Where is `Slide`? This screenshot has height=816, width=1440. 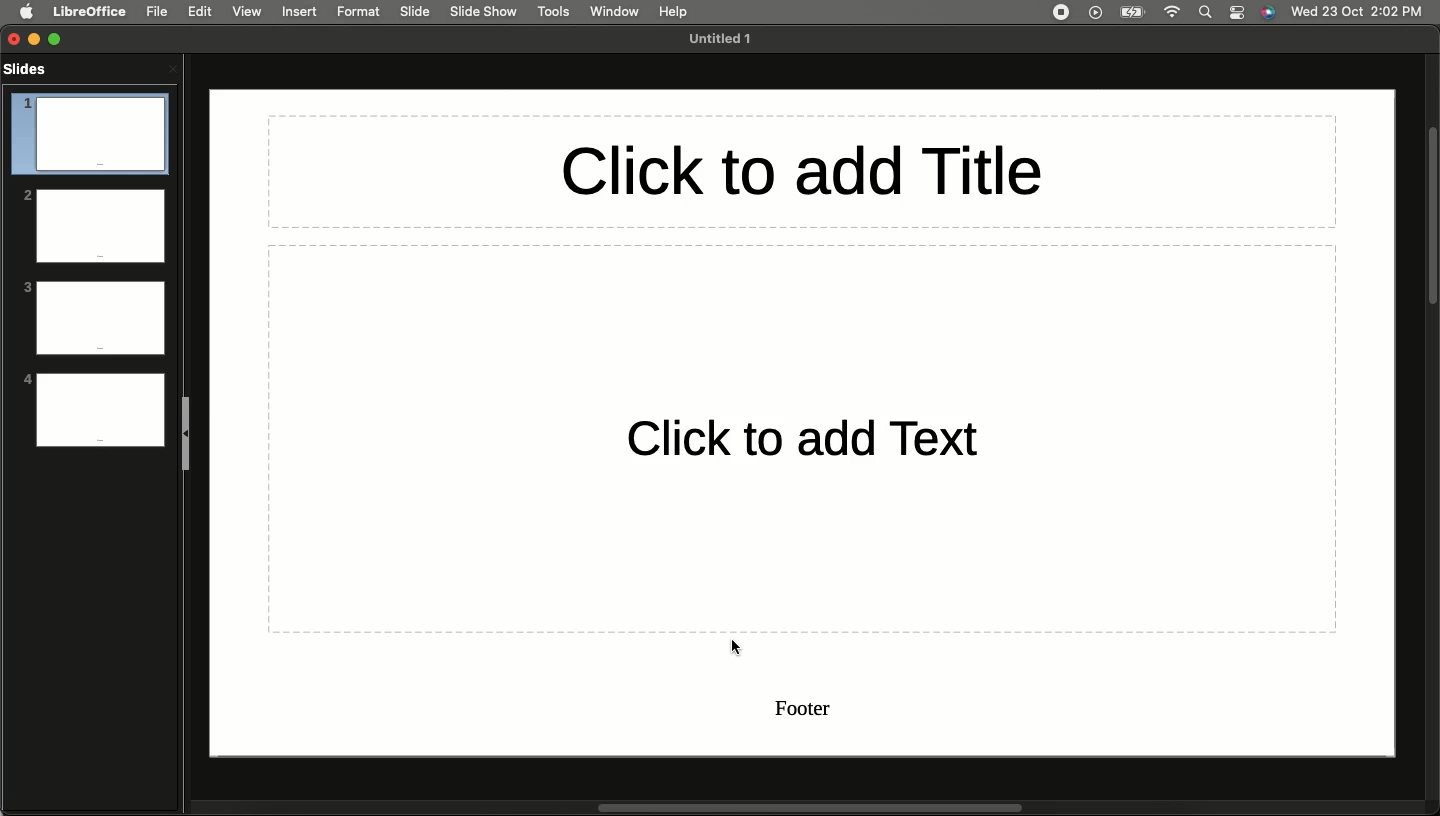 Slide is located at coordinates (416, 12).